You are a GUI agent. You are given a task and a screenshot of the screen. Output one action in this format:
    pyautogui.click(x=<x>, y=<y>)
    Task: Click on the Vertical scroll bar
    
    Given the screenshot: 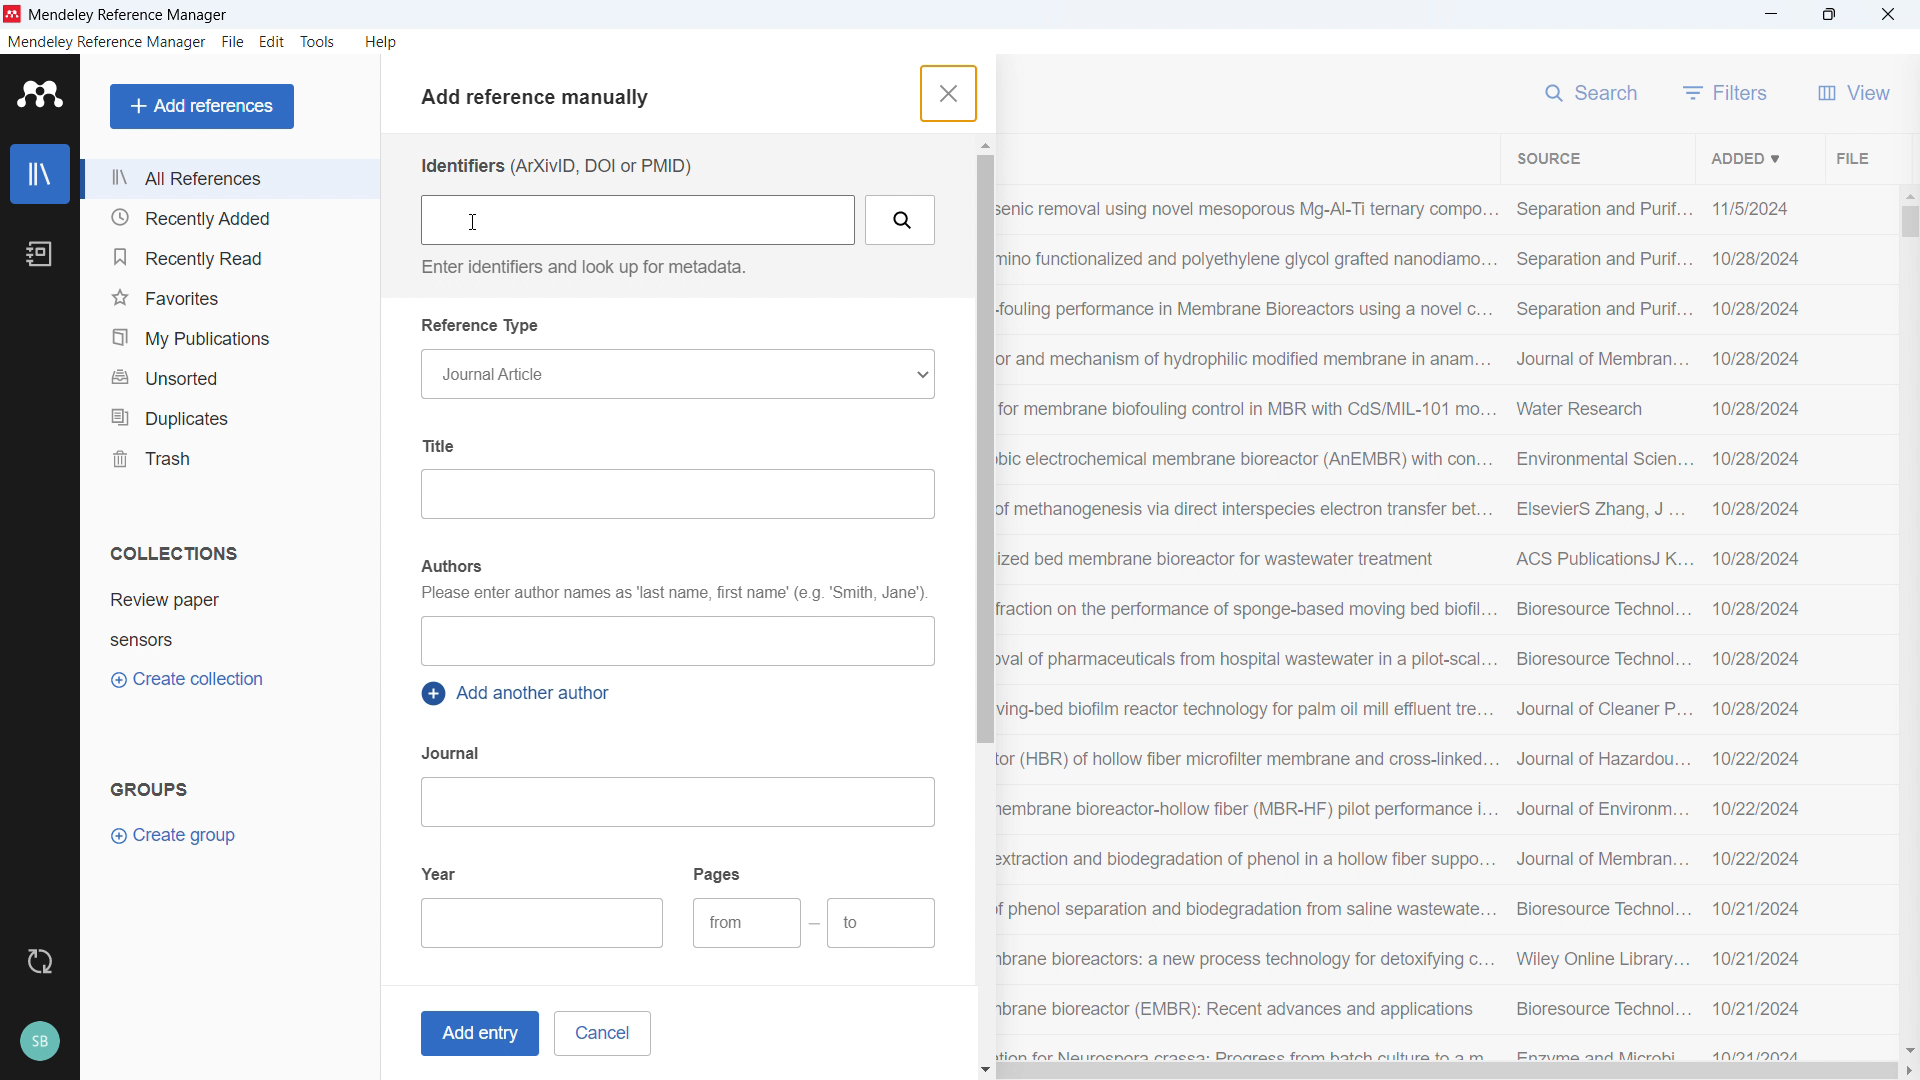 What is the action you would take?
    pyautogui.click(x=982, y=448)
    